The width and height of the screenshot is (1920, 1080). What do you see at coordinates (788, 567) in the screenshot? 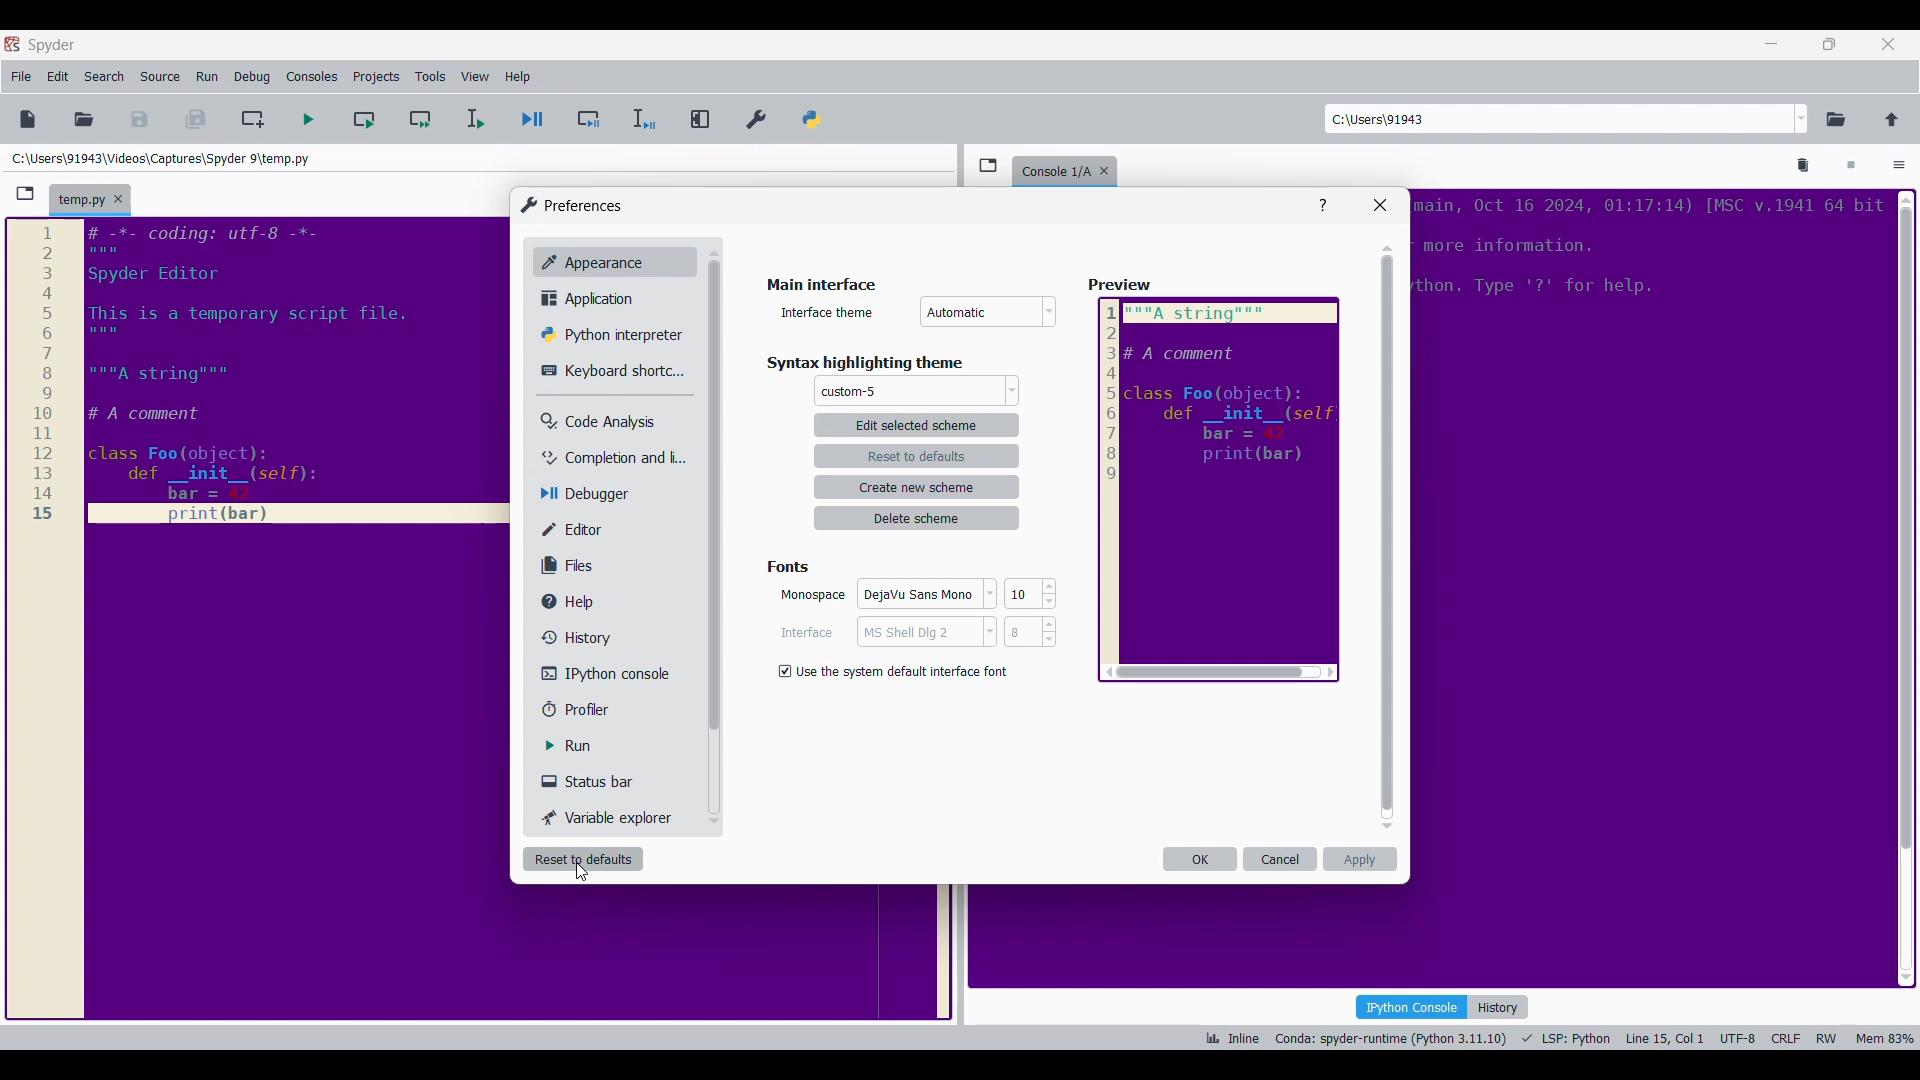
I see `Section title` at bounding box center [788, 567].